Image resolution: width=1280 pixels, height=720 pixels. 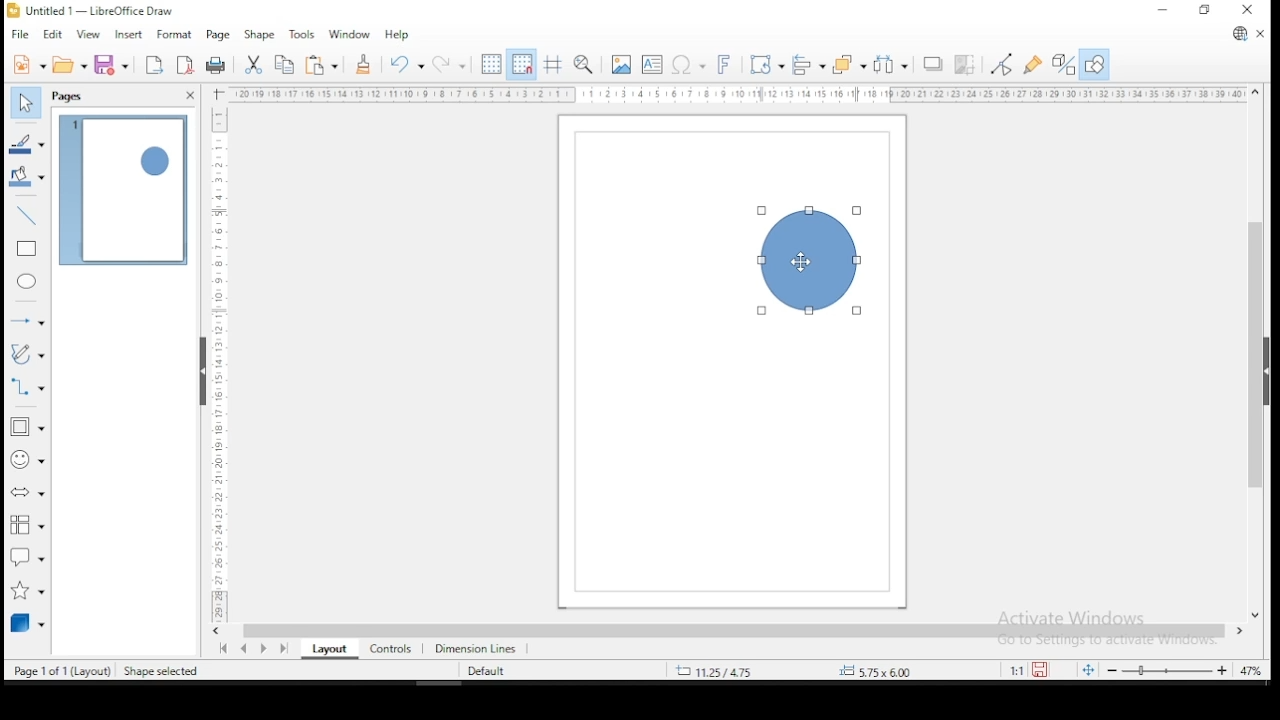 I want to click on show grids, so click(x=489, y=66).